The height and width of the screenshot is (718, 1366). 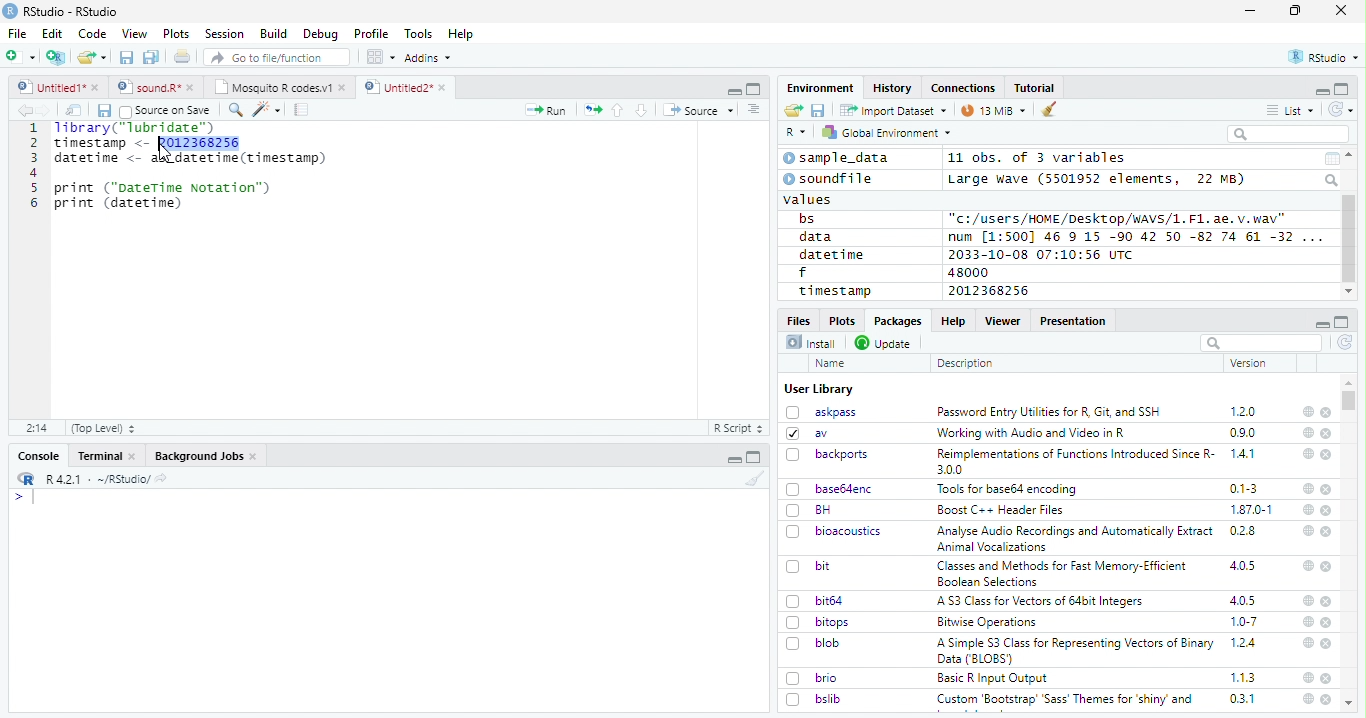 What do you see at coordinates (834, 290) in the screenshot?
I see `timestamp` at bounding box center [834, 290].